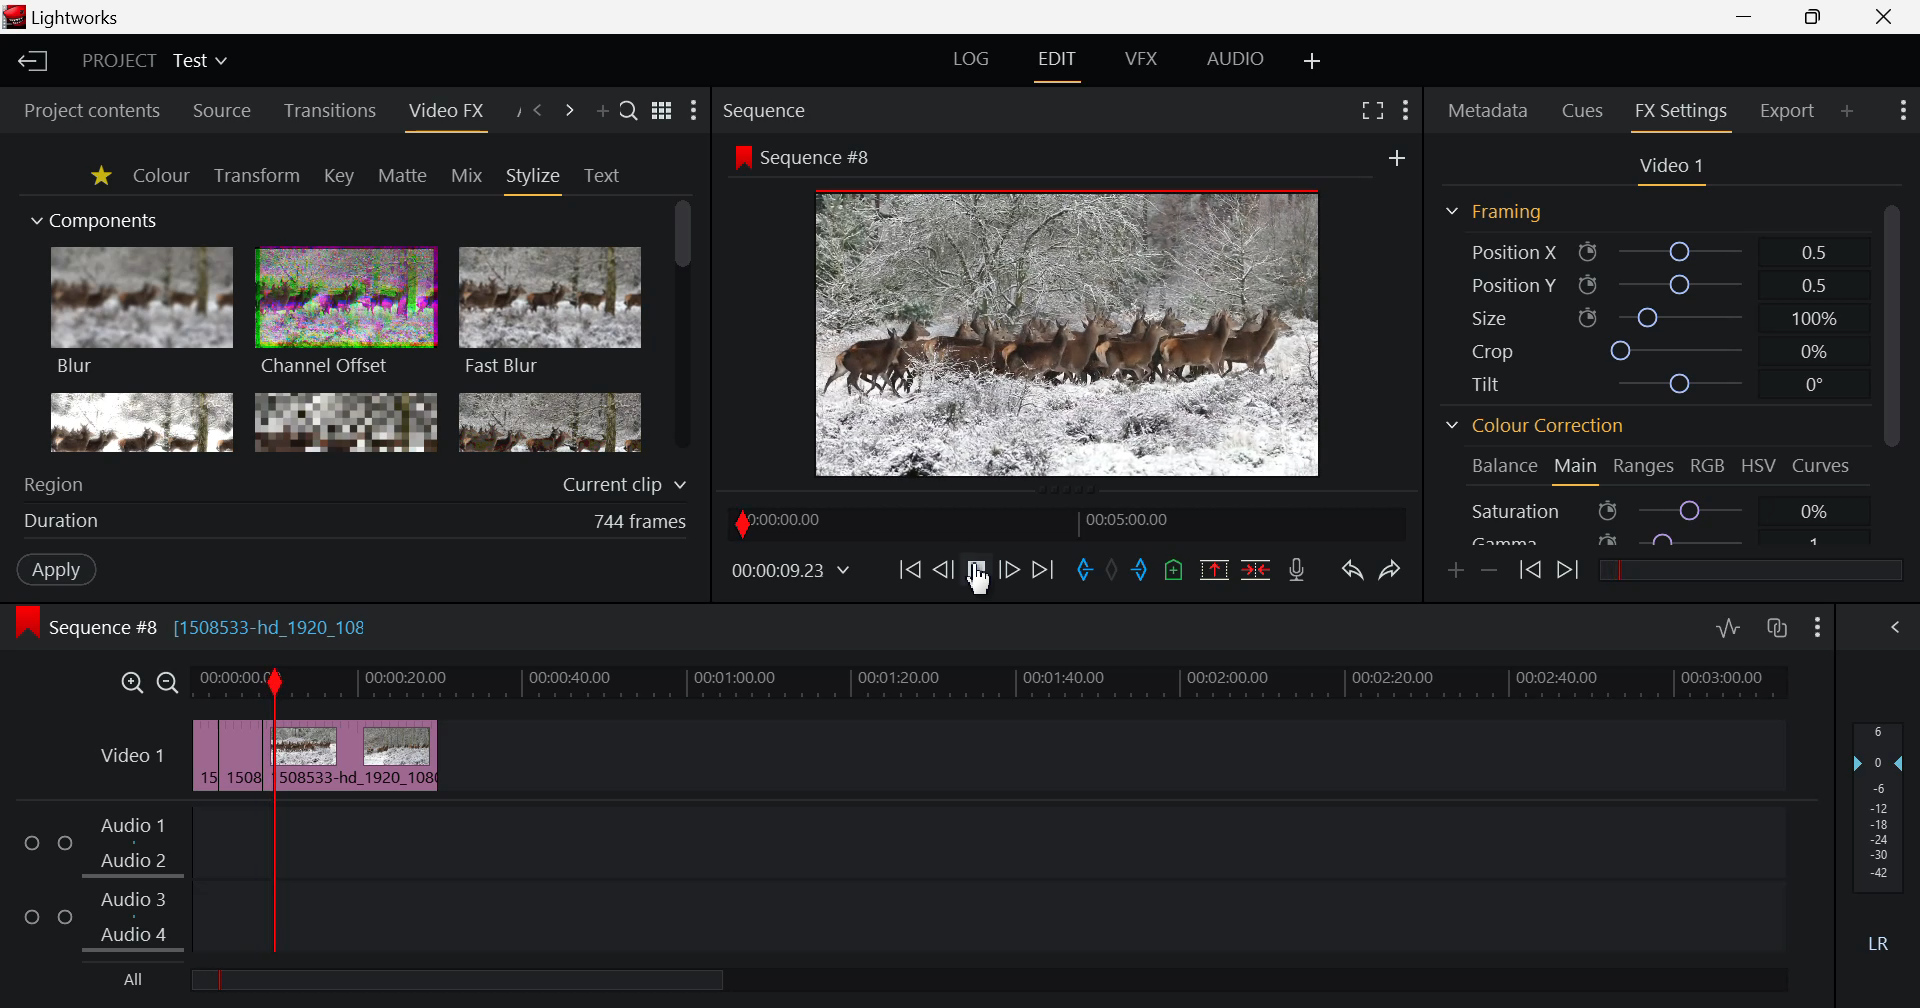 The image size is (1920, 1008). Describe the element at coordinates (92, 108) in the screenshot. I see `Project contents` at that location.